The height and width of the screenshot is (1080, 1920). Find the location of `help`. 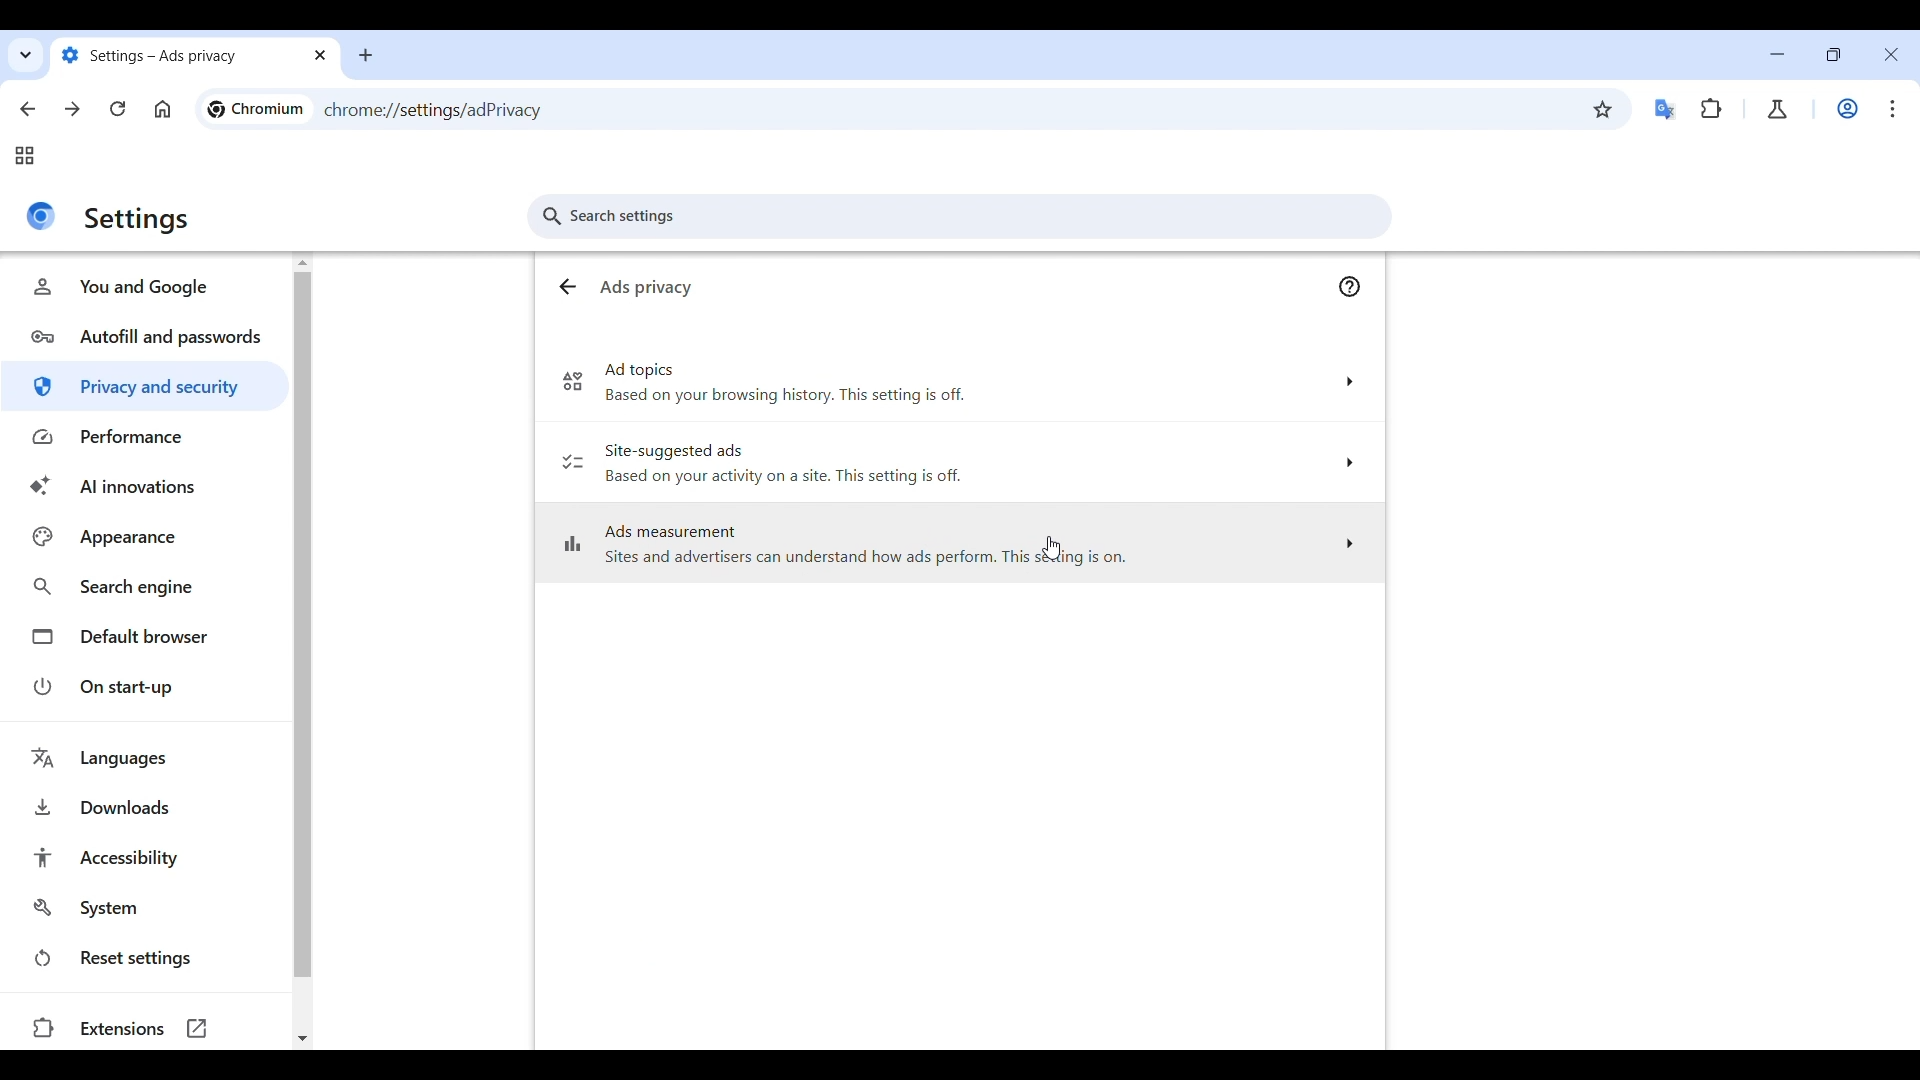

help is located at coordinates (1356, 289).